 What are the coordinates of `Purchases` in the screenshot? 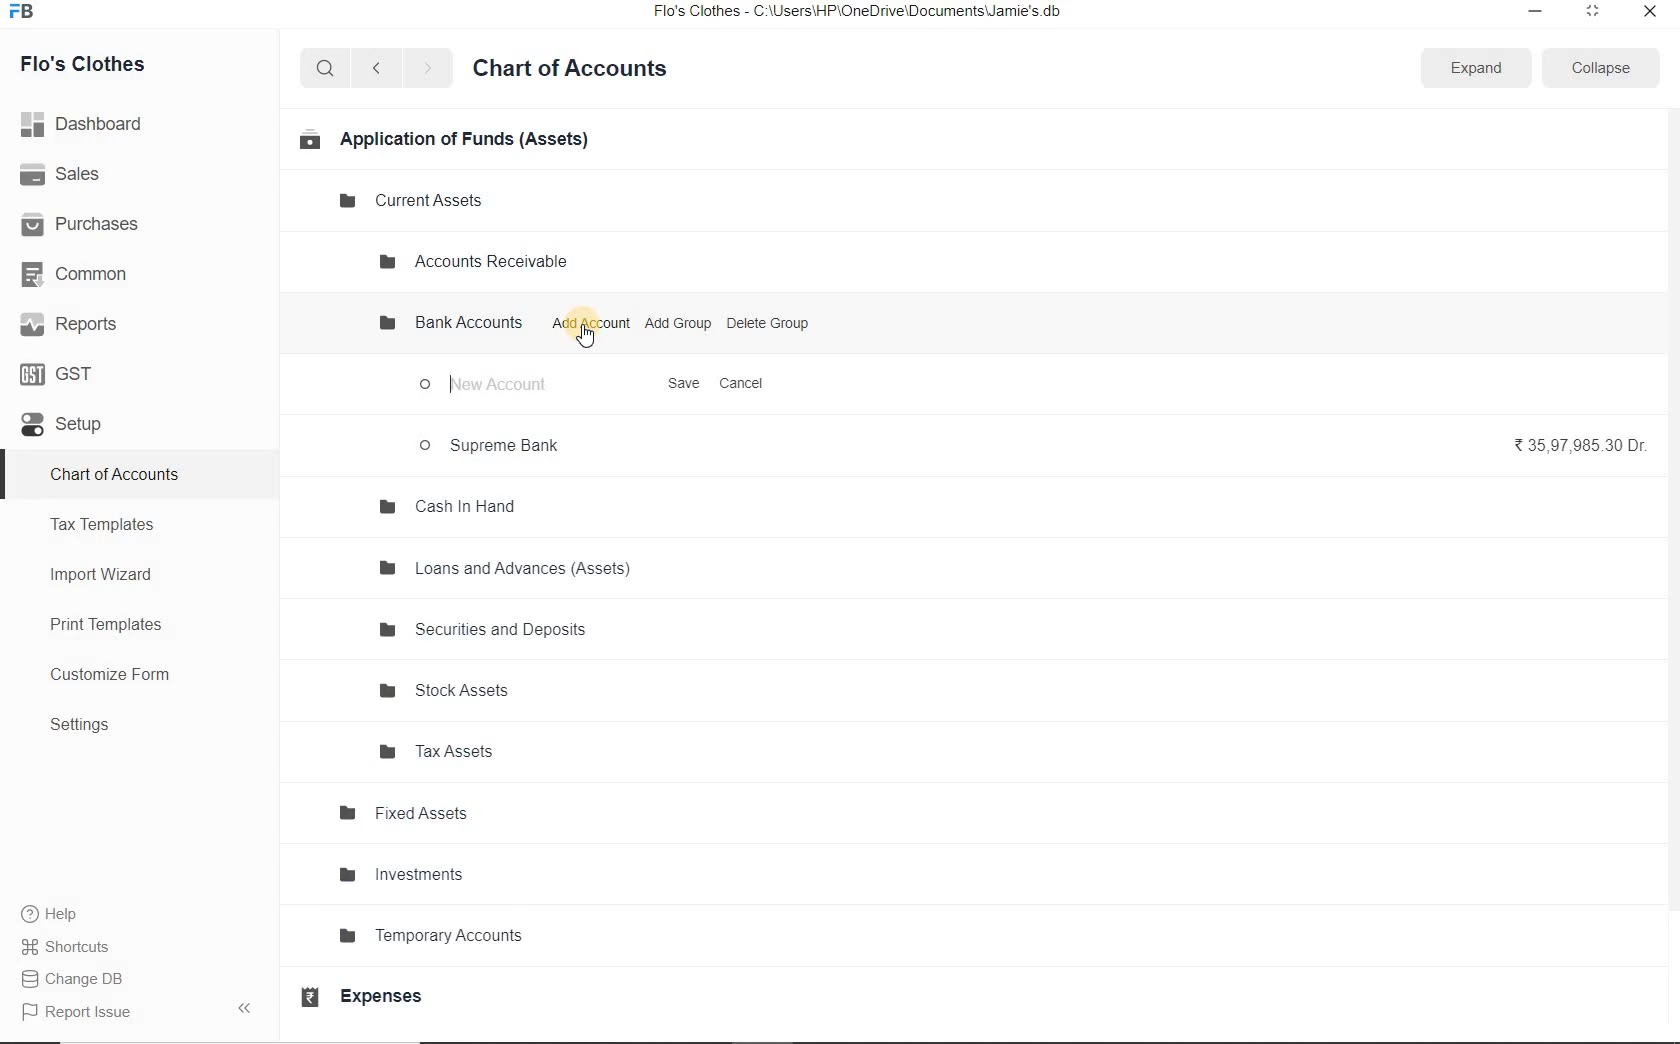 It's located at (89, 223).